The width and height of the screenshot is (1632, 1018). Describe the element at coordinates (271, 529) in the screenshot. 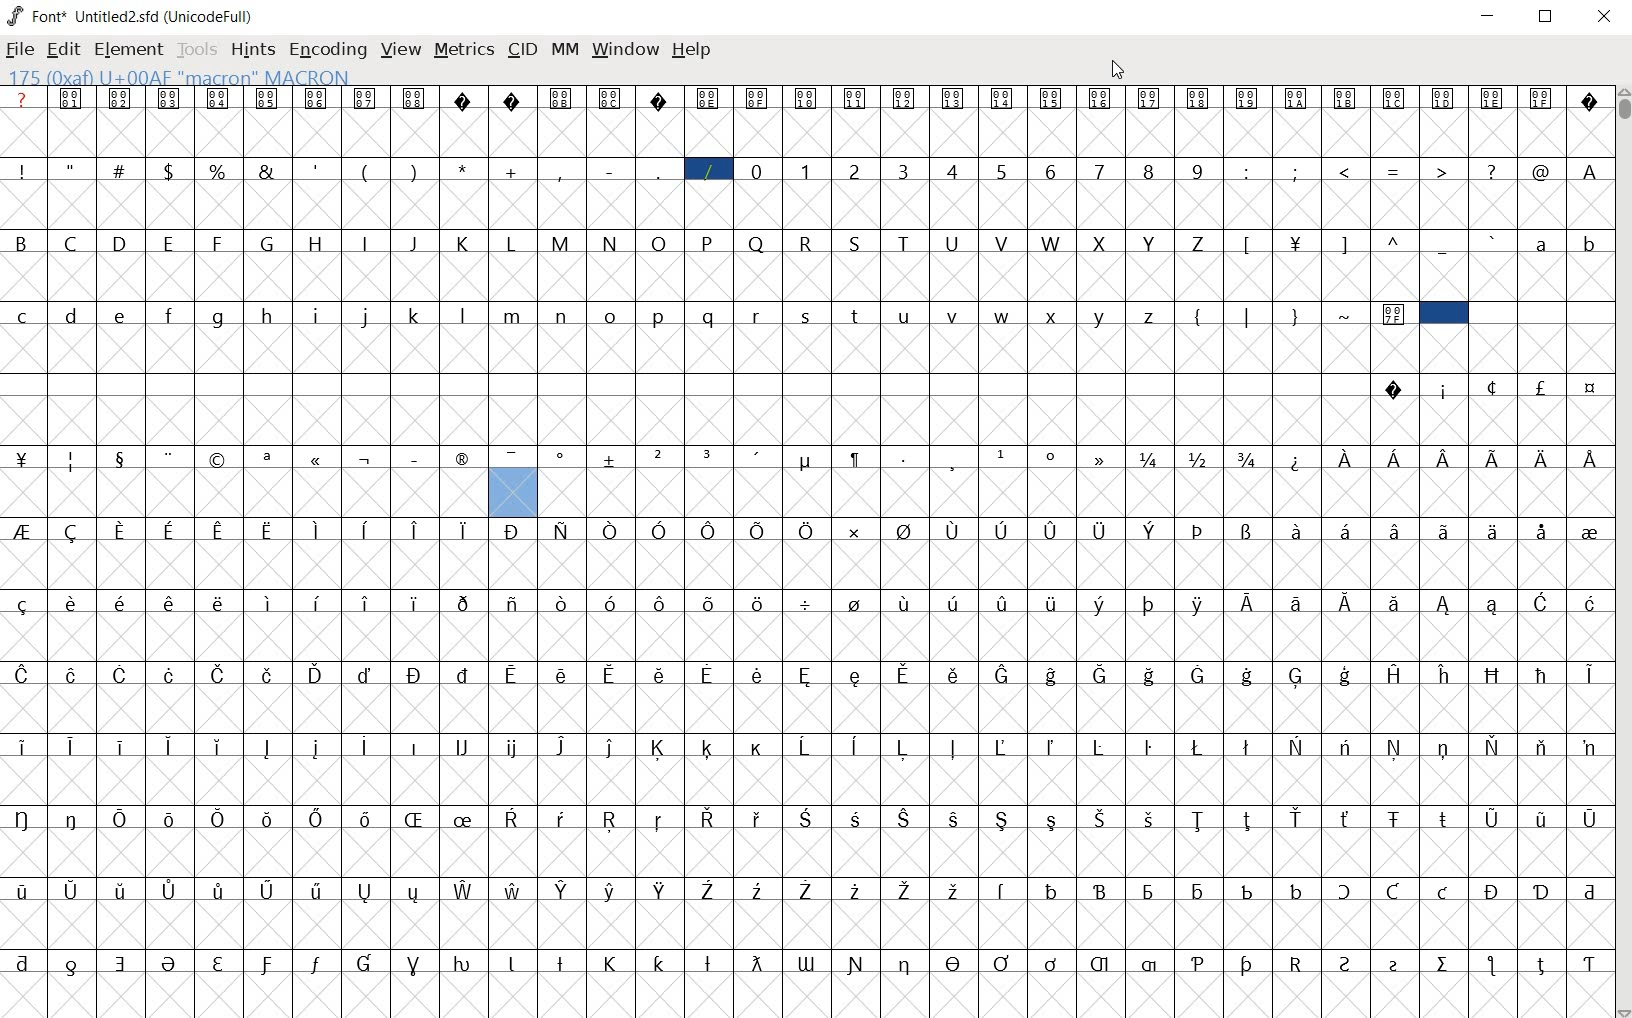

I see `Symbol` at that location.